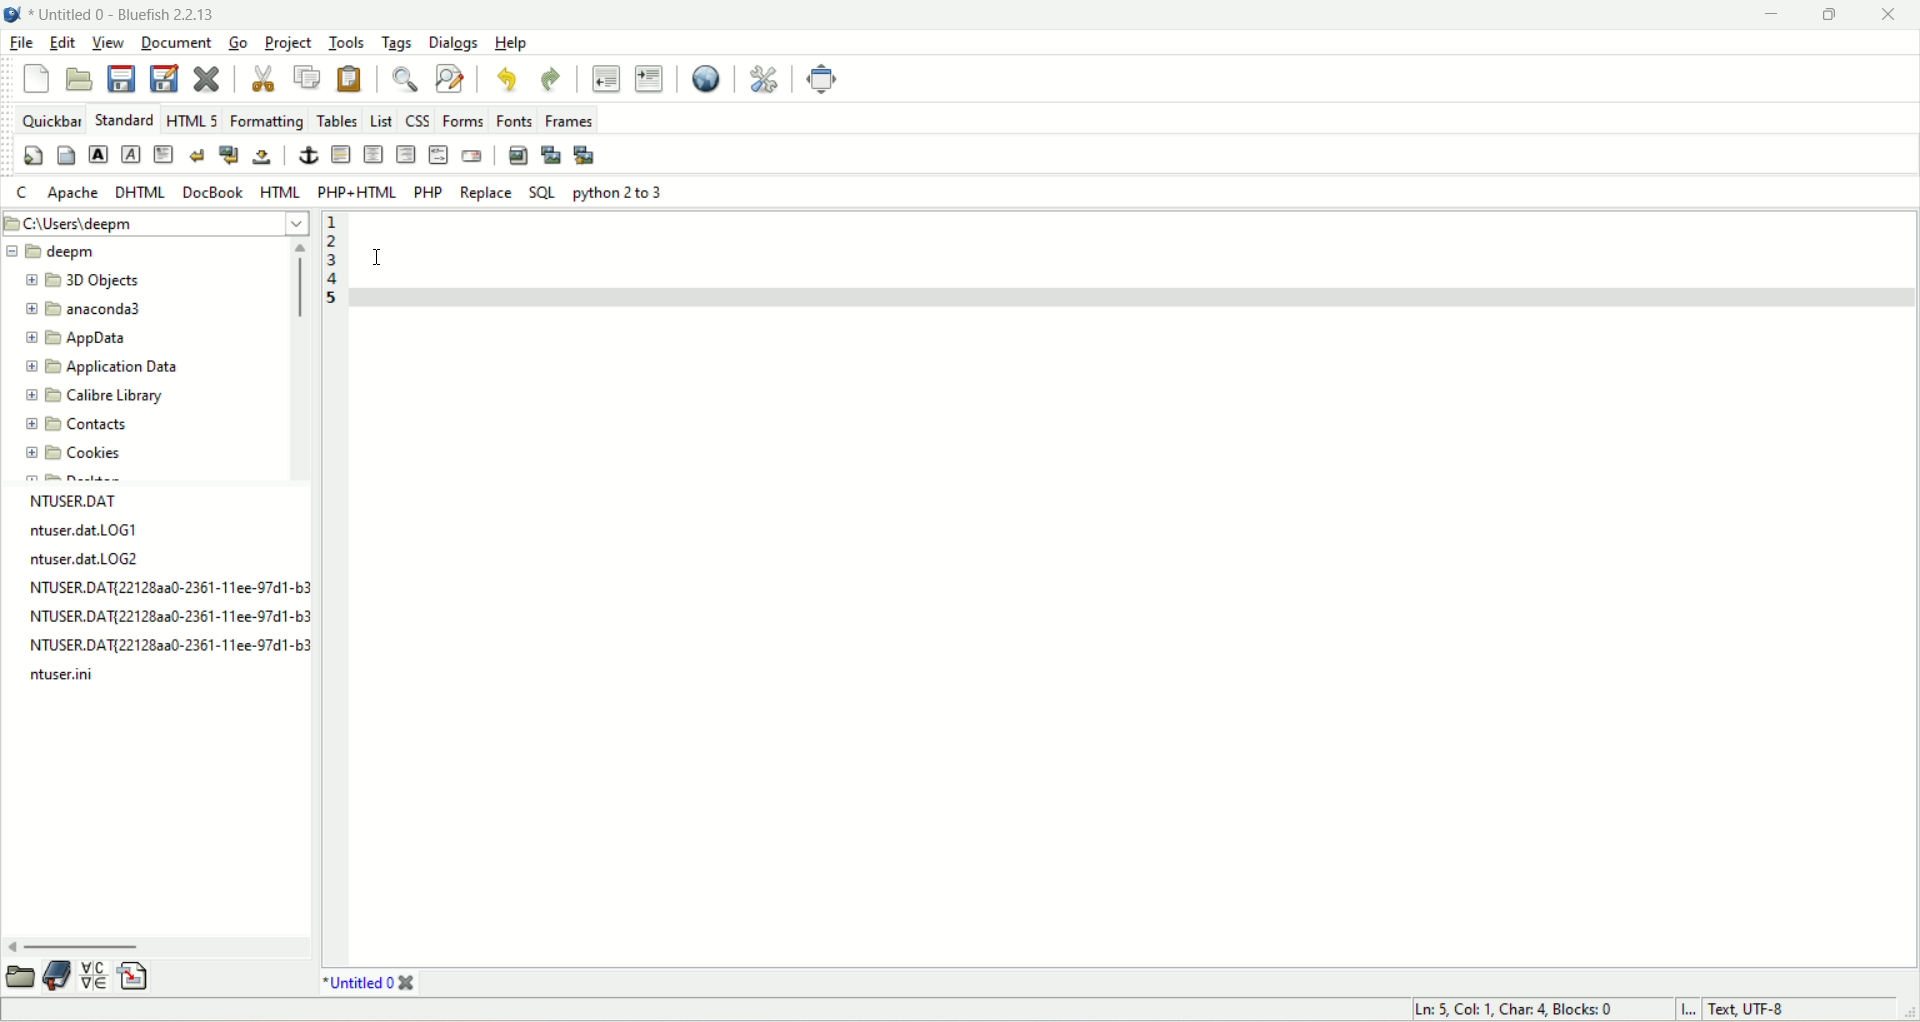 This screenshot has width=1920, height=1022. Describe the element at coordinates (239, 45) in the screenshot. I see `go` at that location.